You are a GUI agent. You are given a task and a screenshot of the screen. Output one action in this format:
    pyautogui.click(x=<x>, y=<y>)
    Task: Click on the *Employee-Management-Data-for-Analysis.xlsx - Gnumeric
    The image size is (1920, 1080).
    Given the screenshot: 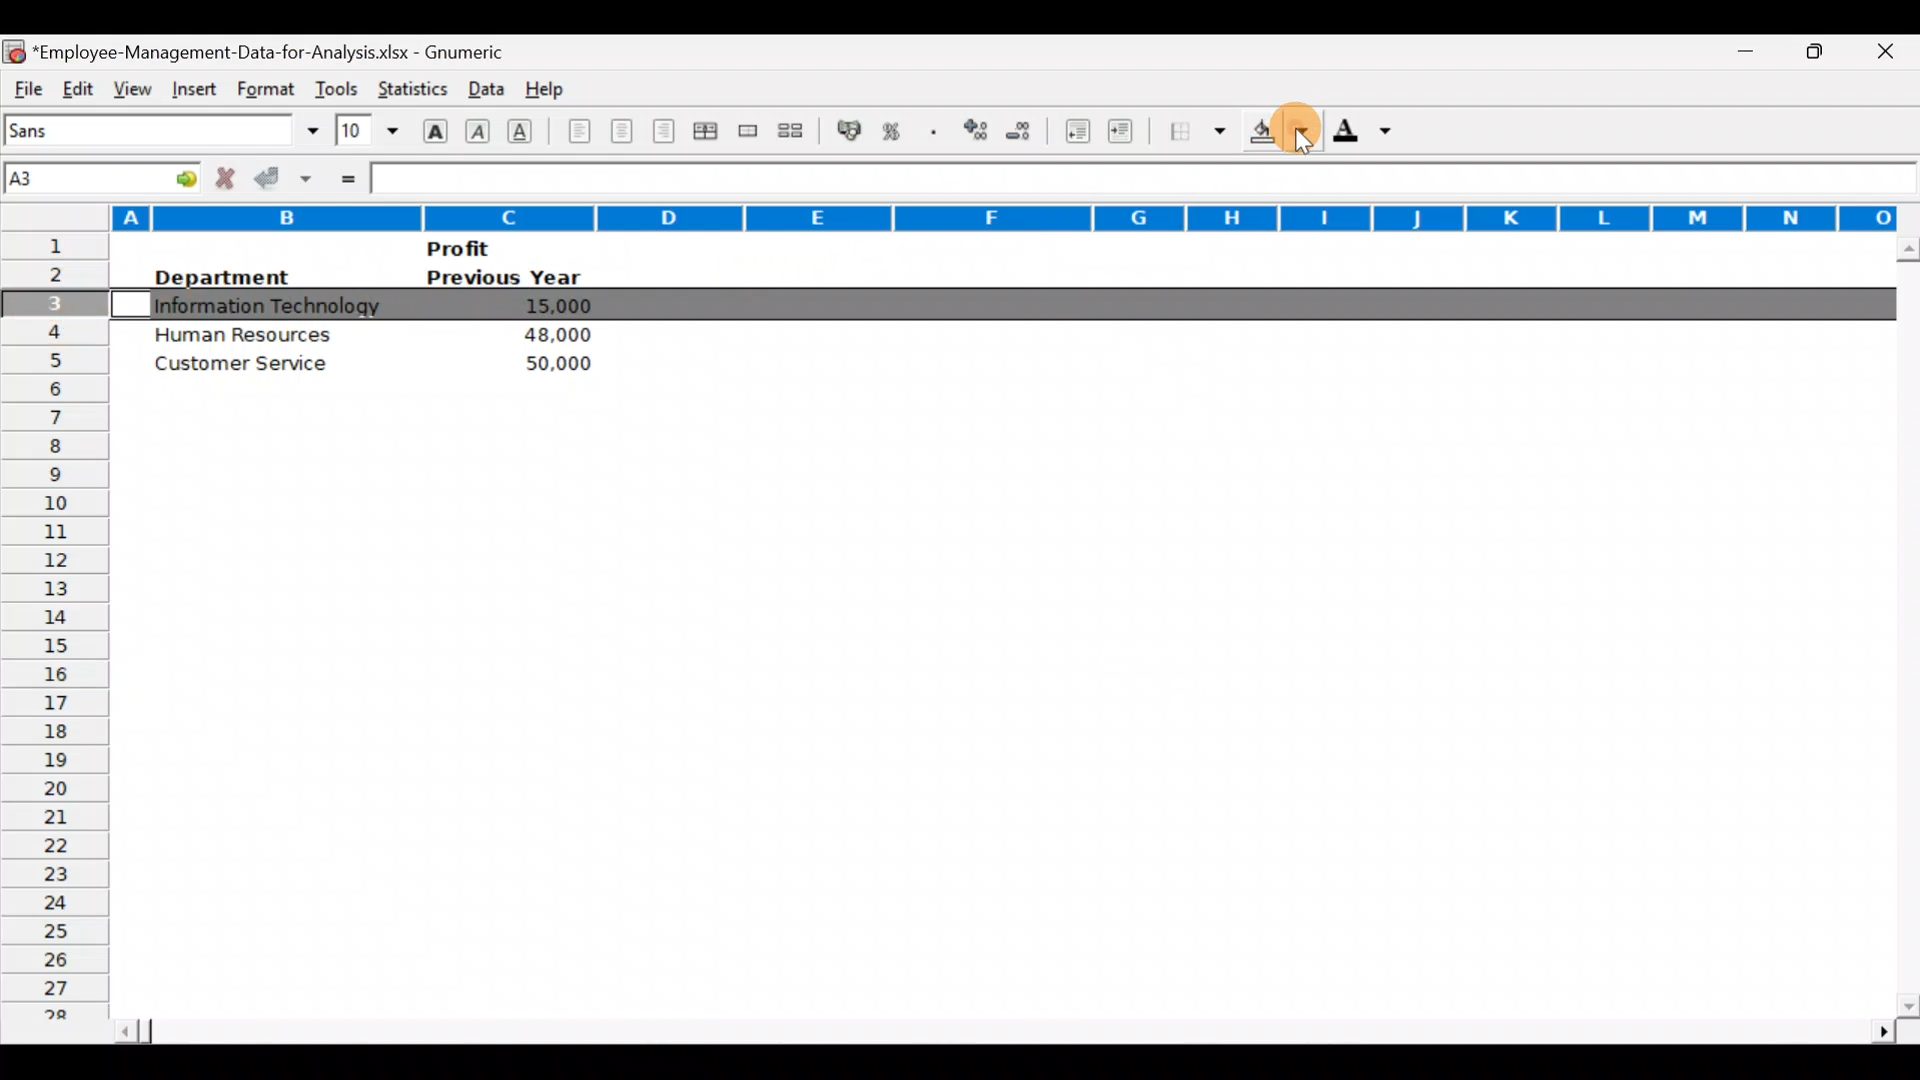 What is the action you would take?
    pyautogui.click(x=281, y=49)
    